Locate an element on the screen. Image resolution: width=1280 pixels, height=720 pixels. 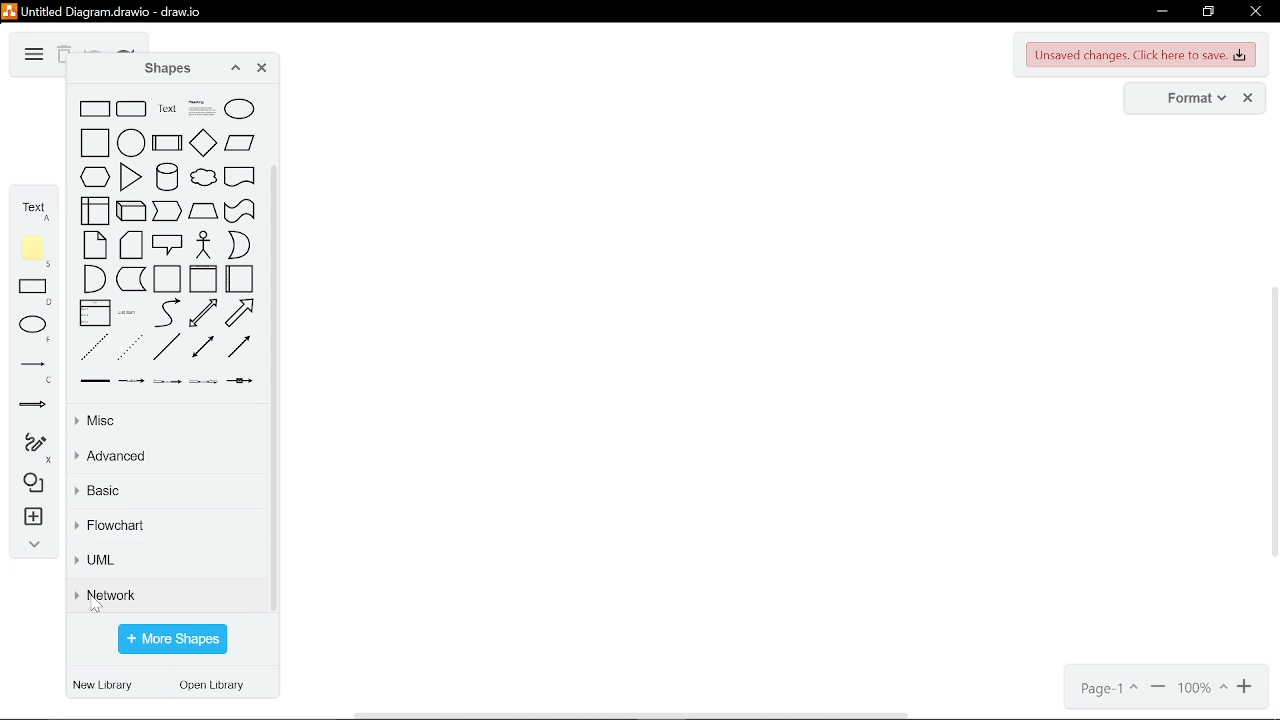
vertical scroll bar is located at coordinates (1272, 424).